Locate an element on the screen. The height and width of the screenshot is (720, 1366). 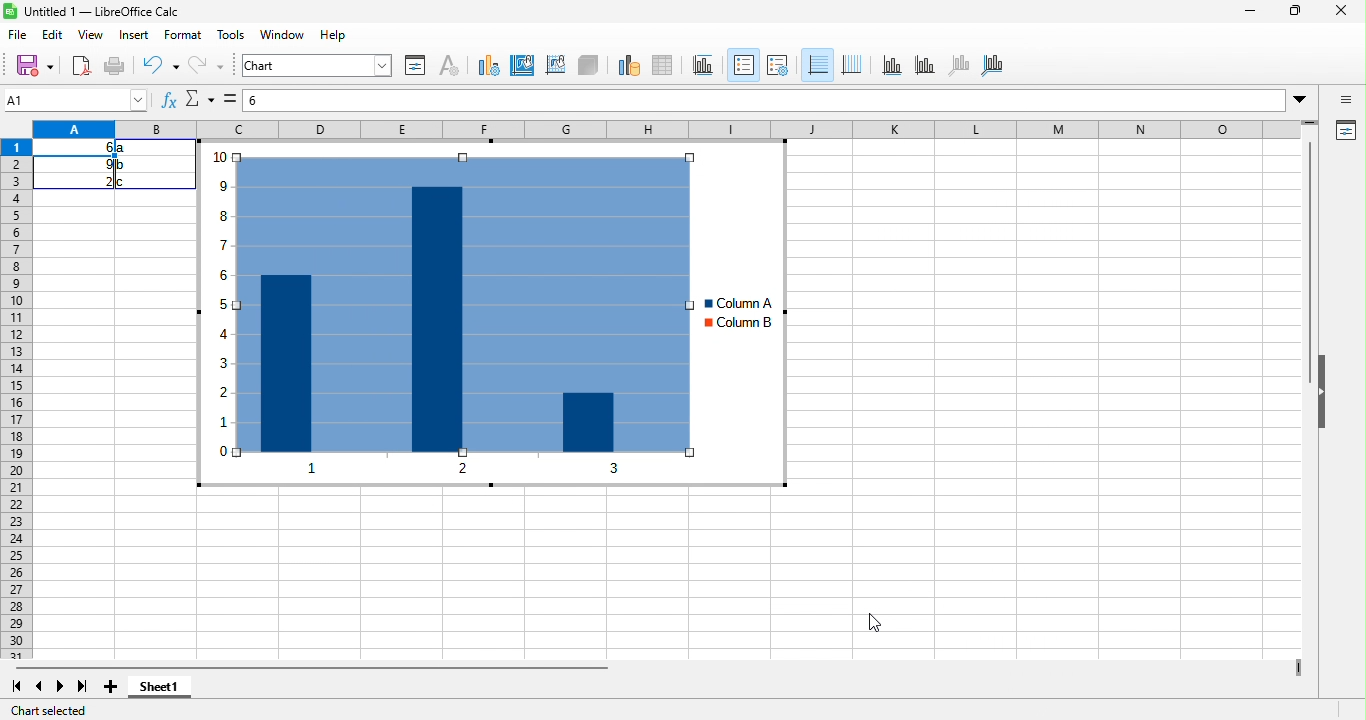
print is located at coordinates (115, 66).